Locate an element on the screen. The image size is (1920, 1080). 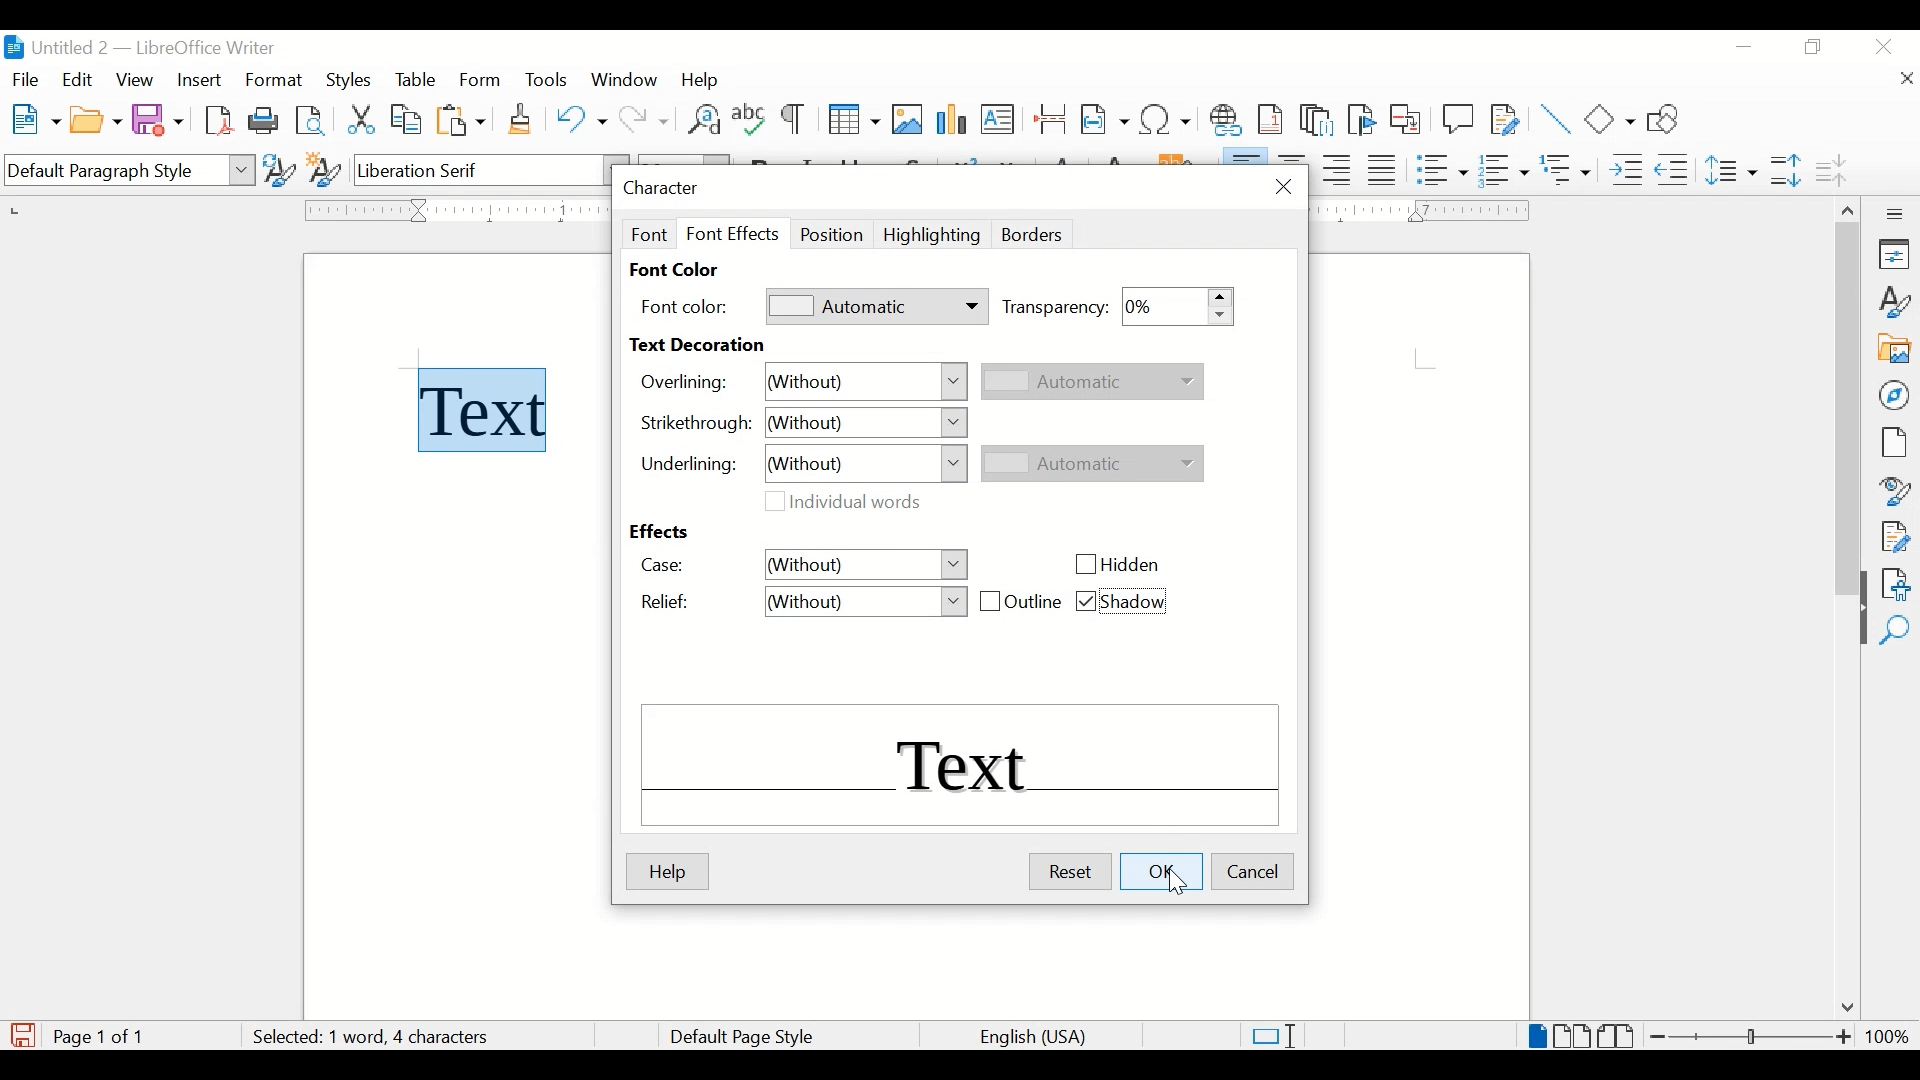
justify is located at coordinates (1383, 170).